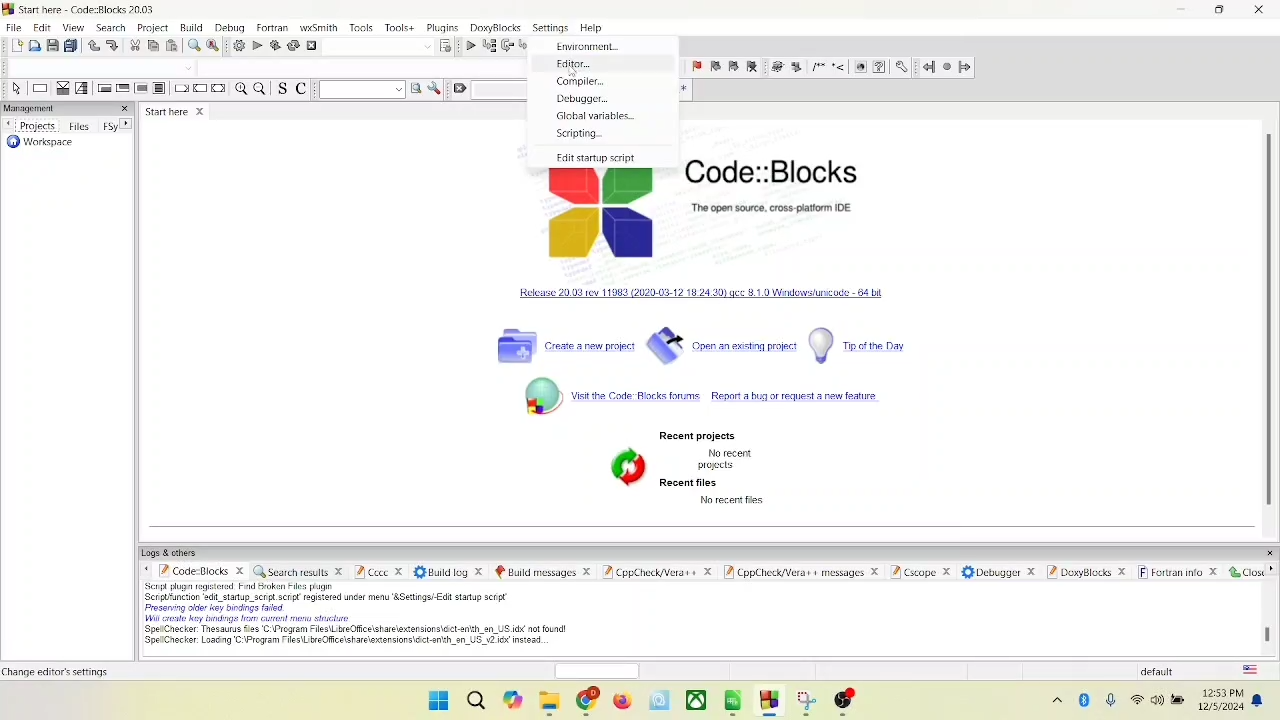  What do you see at coordinates (162, 111) in the screenshot?
I see `start here` at bounding box center [162, 111].